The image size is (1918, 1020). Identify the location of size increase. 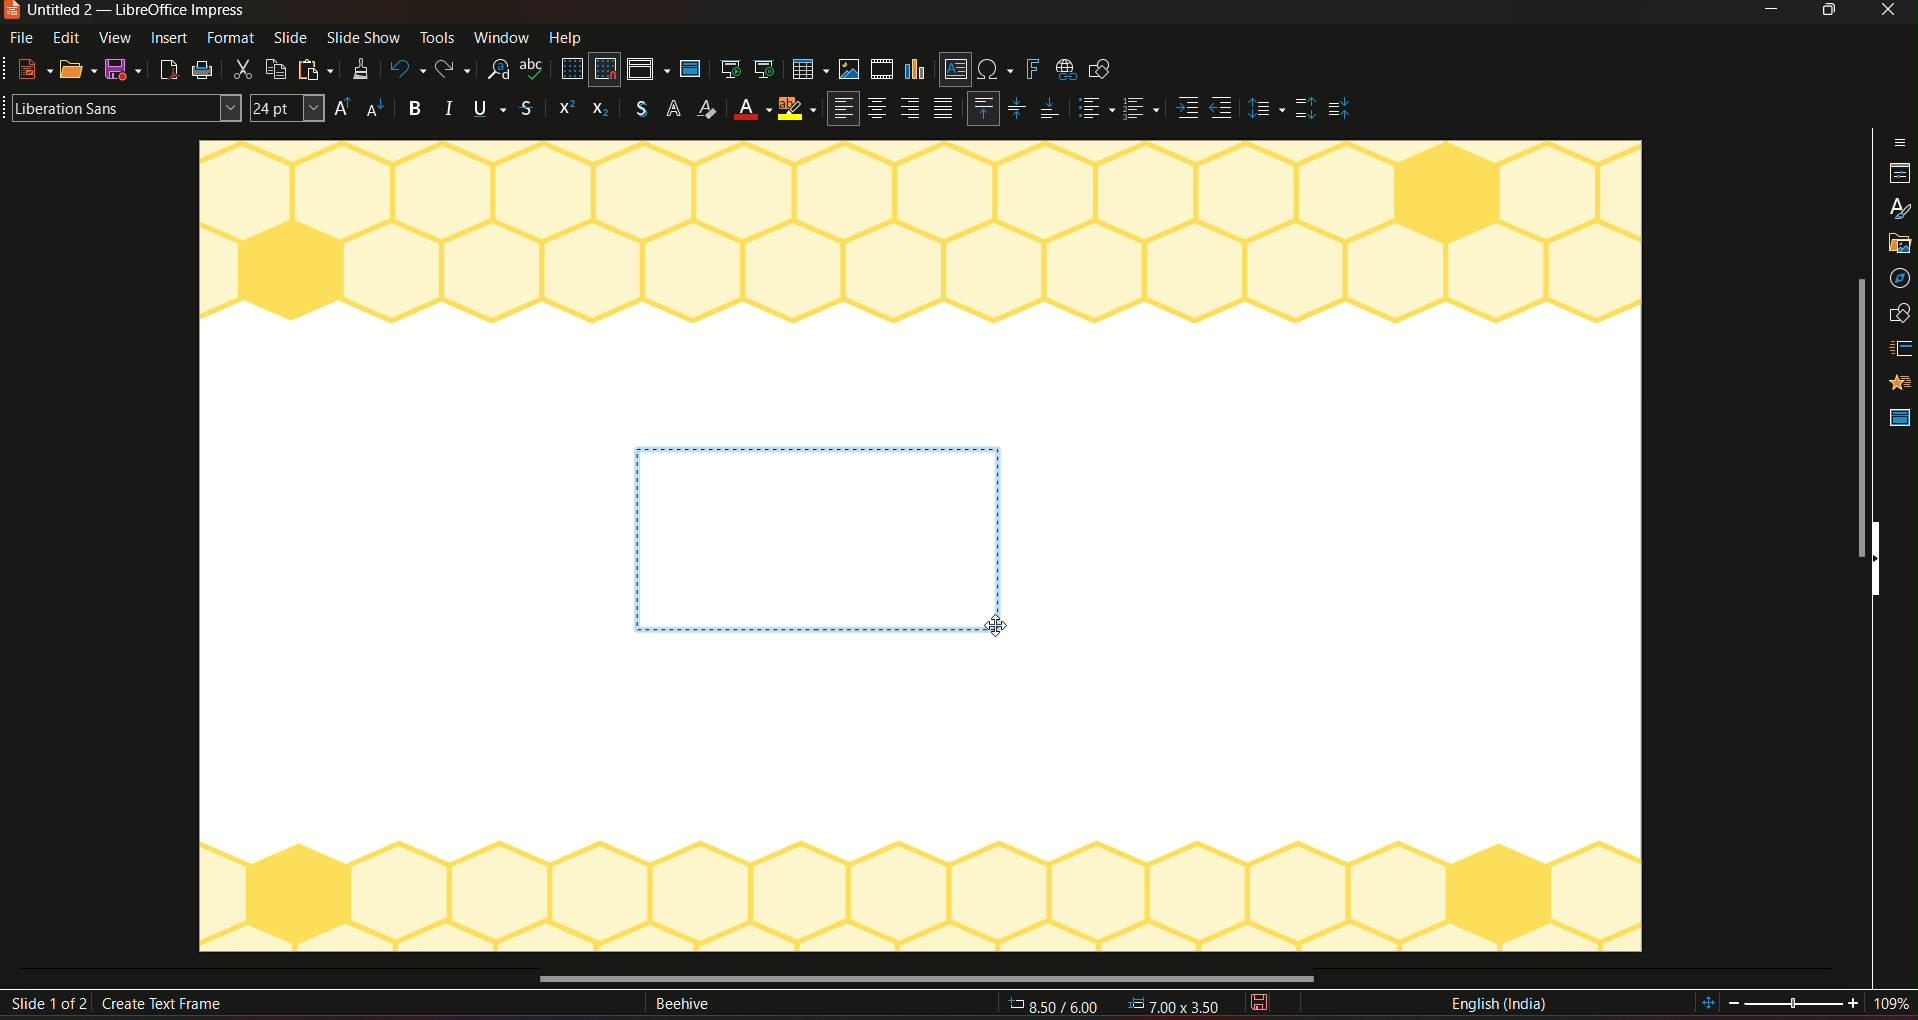
(346, 108).